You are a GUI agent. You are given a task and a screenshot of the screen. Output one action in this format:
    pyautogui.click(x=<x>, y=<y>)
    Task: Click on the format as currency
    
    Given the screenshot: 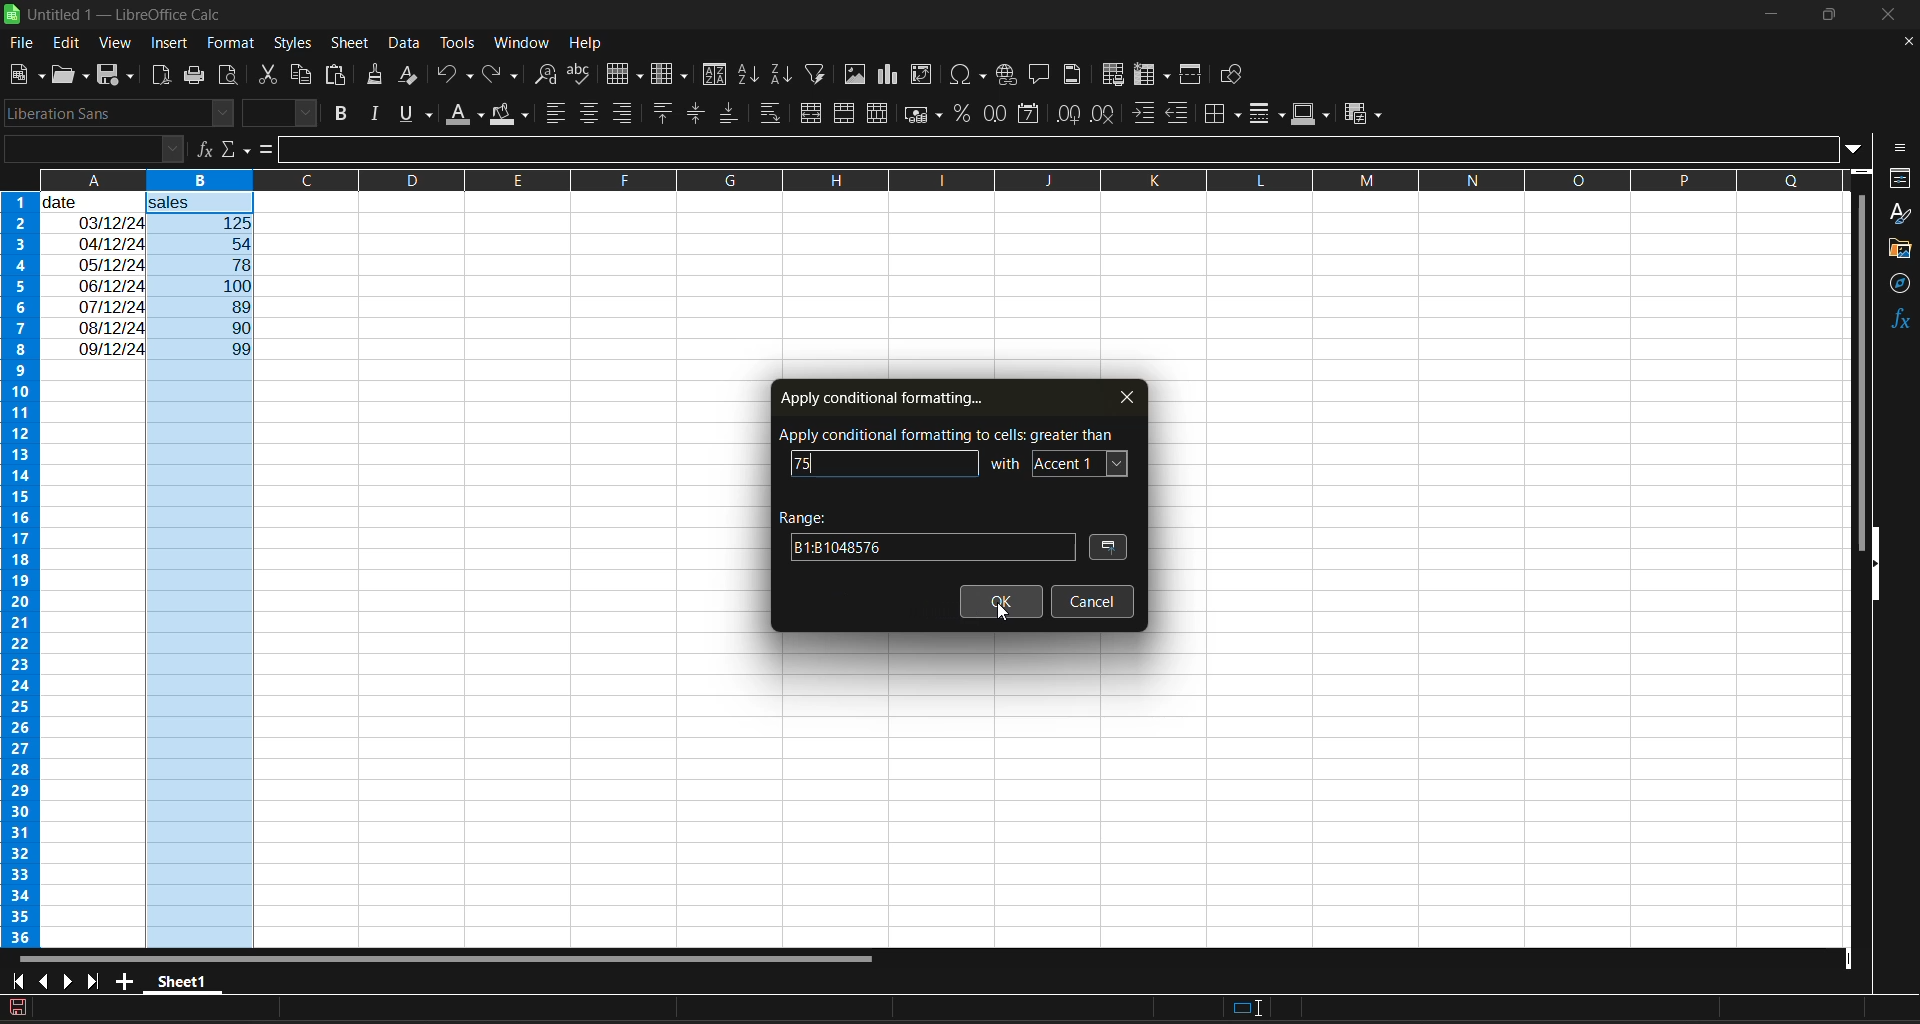 What is the action you would take?
    pyautogui.click(x=923, y=118)
    